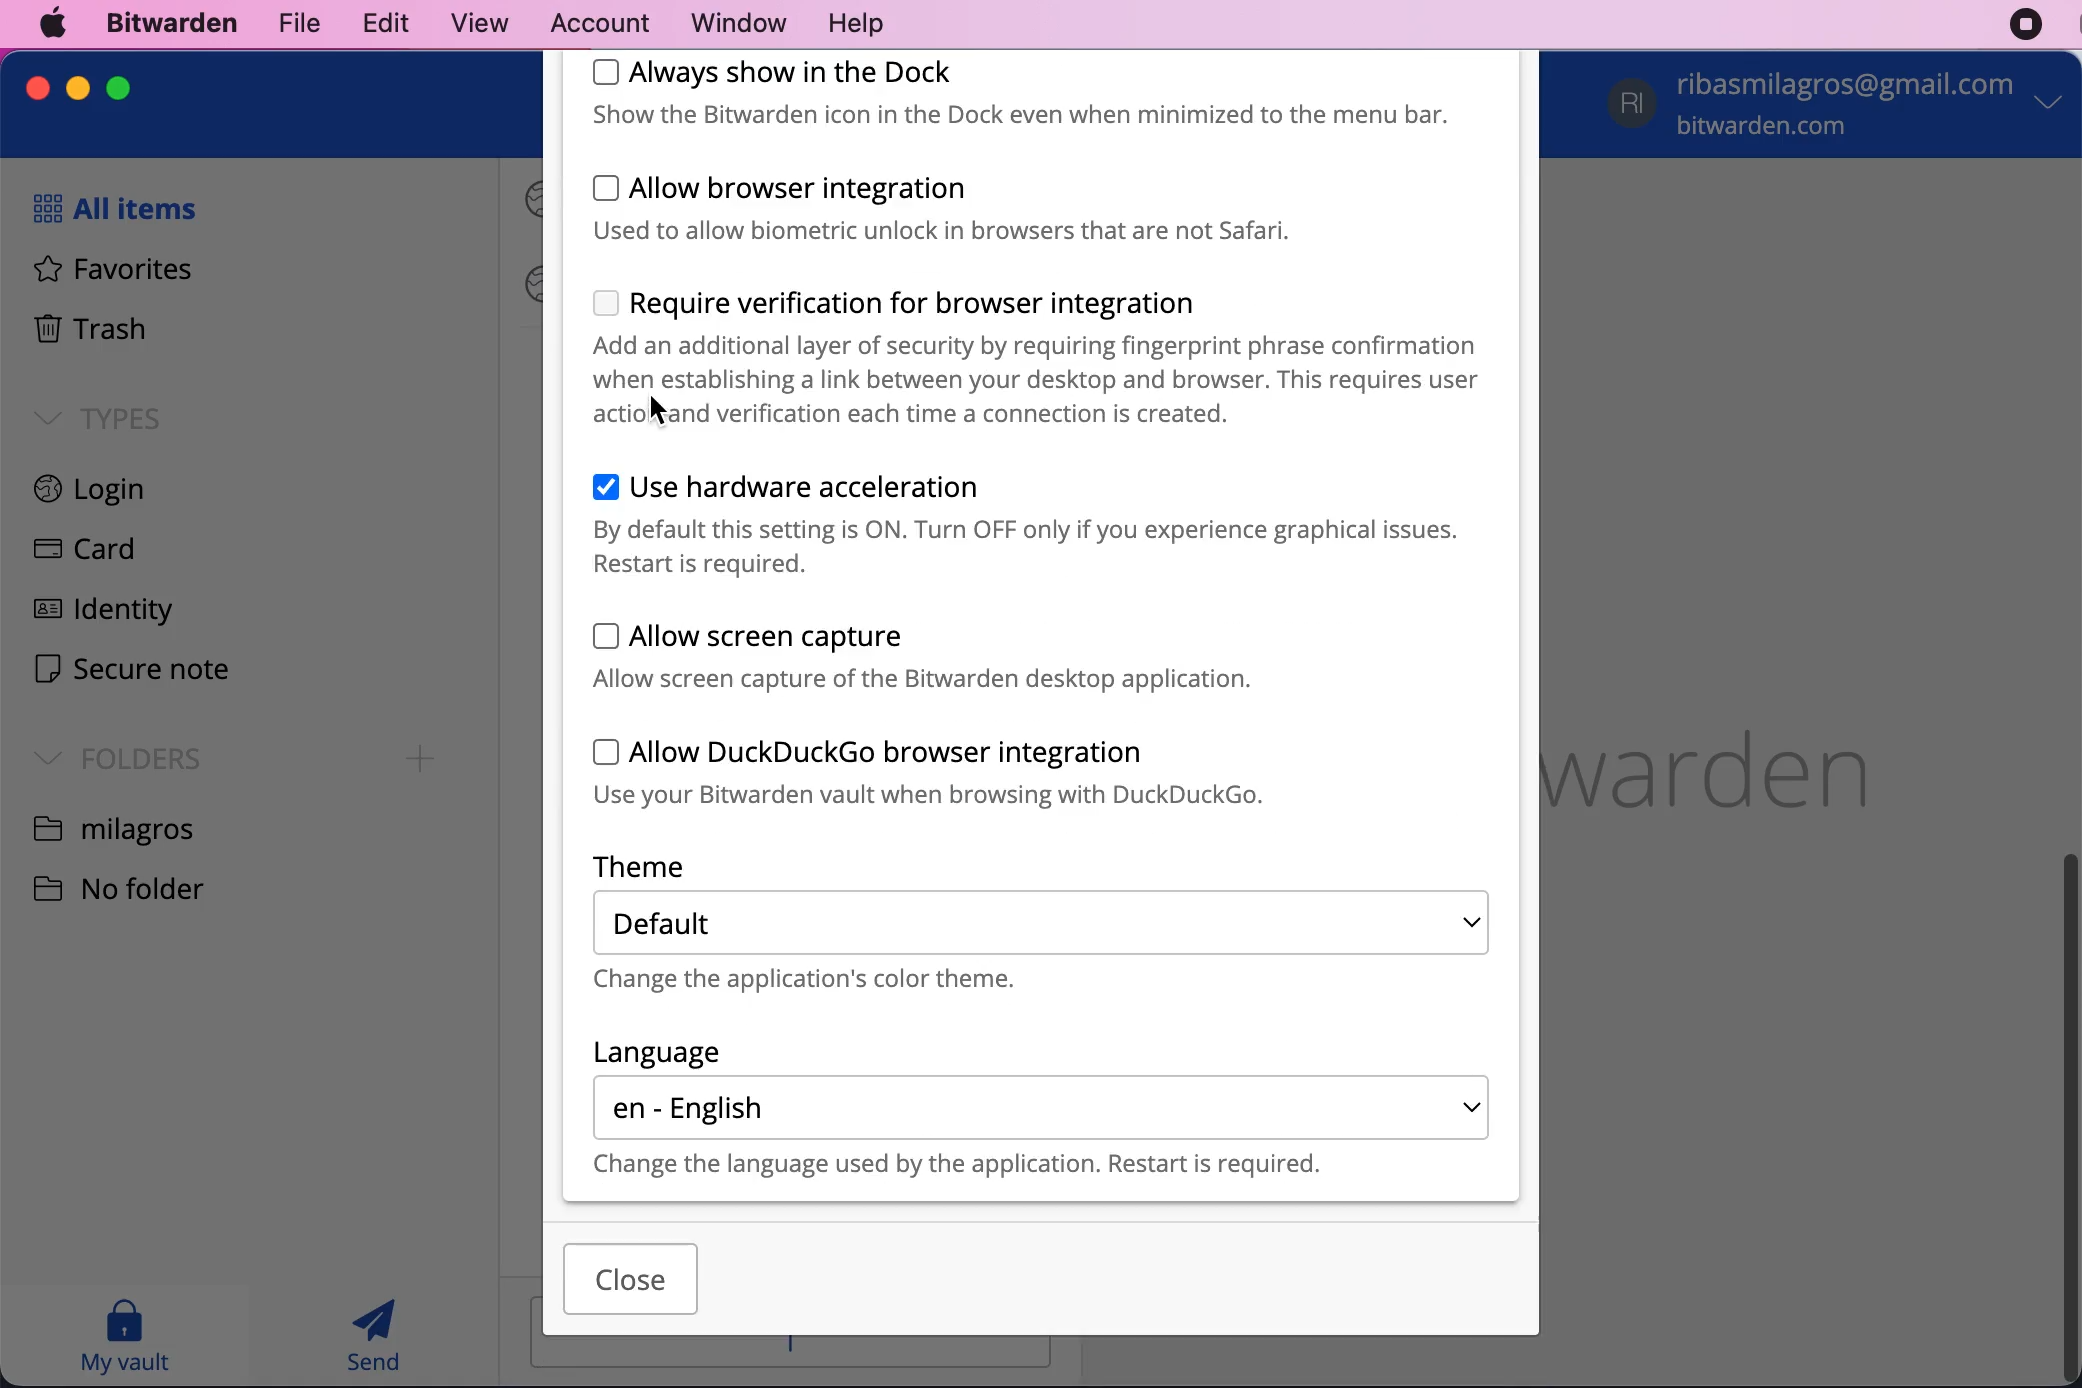 The width and height of the screenshot is (2082, 1388). Describe the element at coordinates (1744, 760) in the screenshot. I see `bitwarden logo` at that location.